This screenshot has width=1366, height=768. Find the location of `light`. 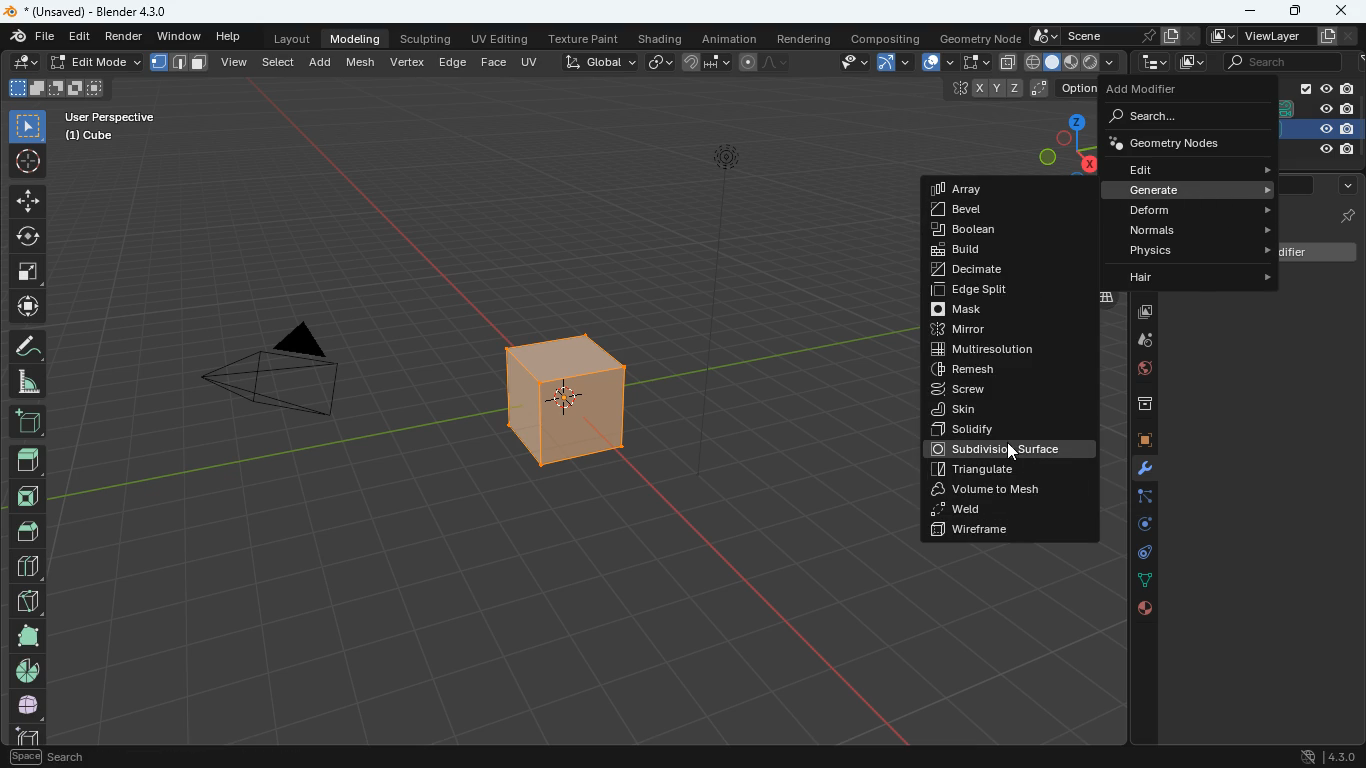

light is located at coordinates (1326, 151).